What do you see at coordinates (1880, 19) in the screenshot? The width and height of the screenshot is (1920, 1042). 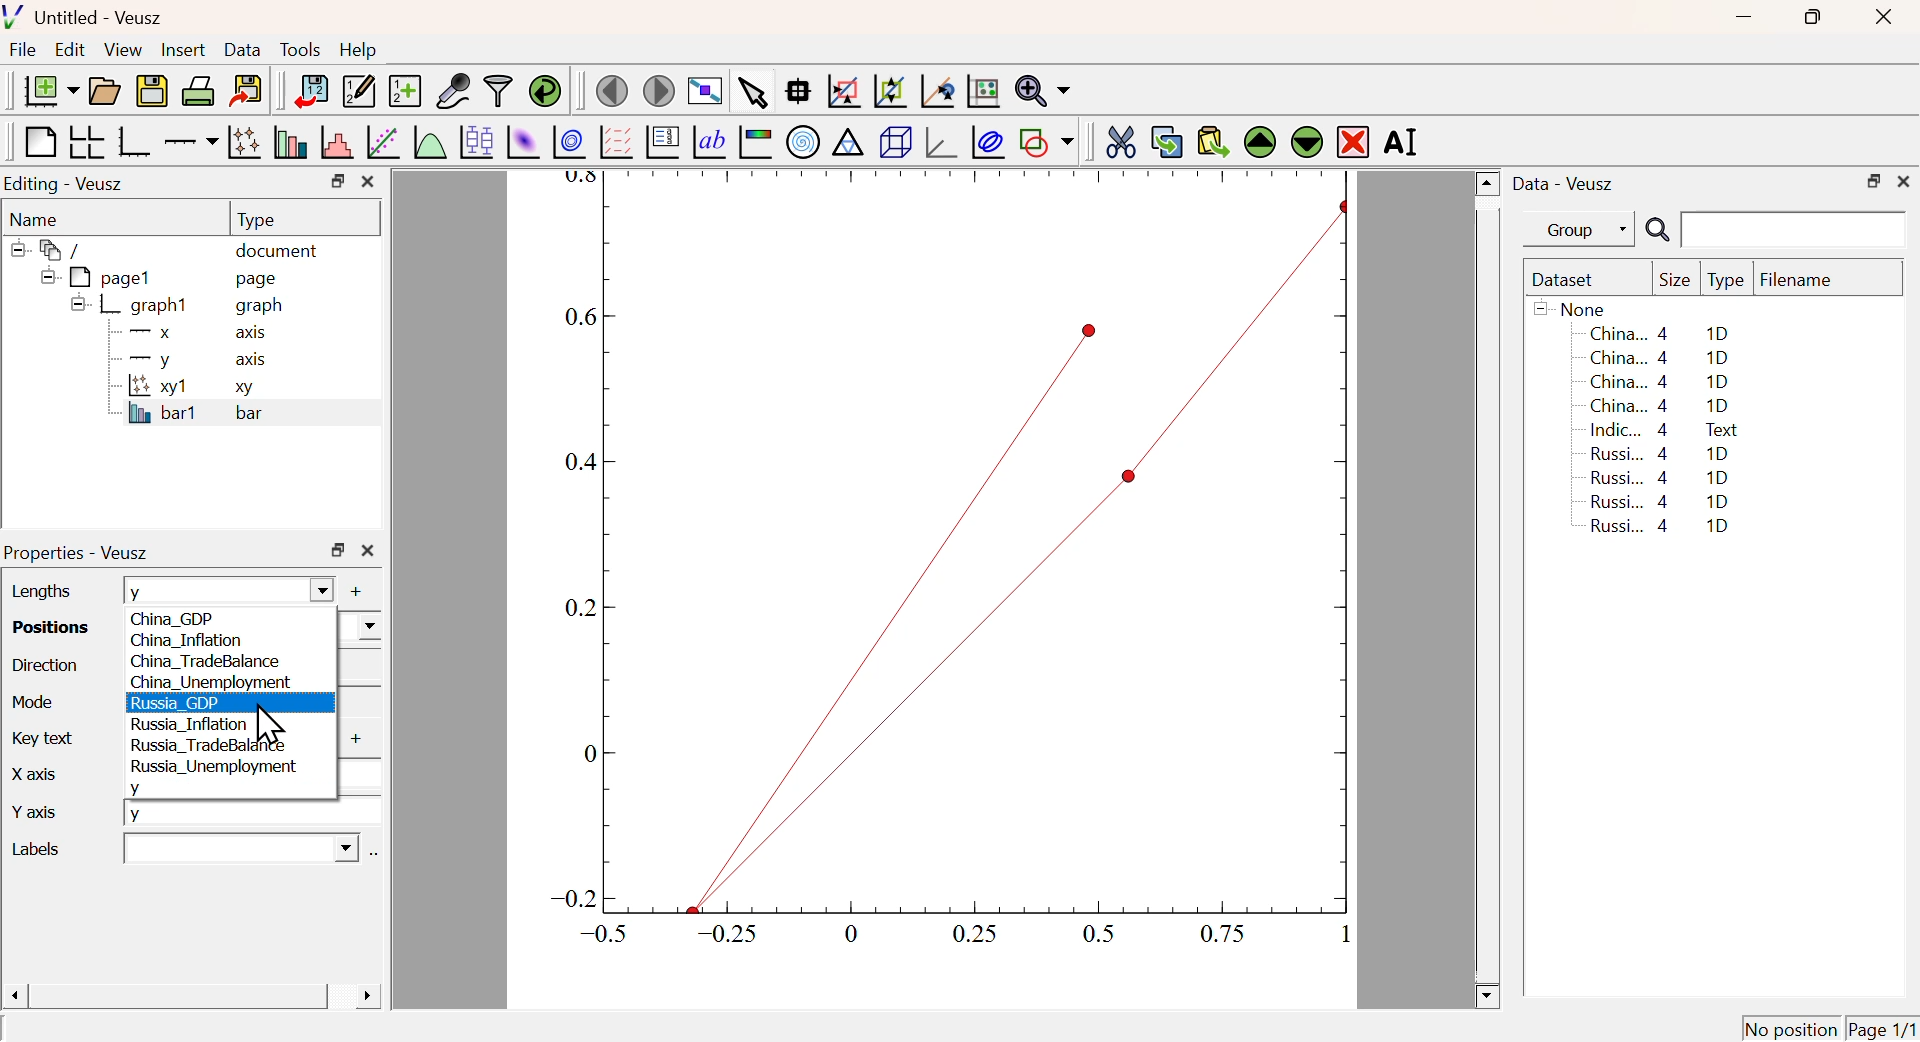 I see `Close` at bounding box center [1880, 19].